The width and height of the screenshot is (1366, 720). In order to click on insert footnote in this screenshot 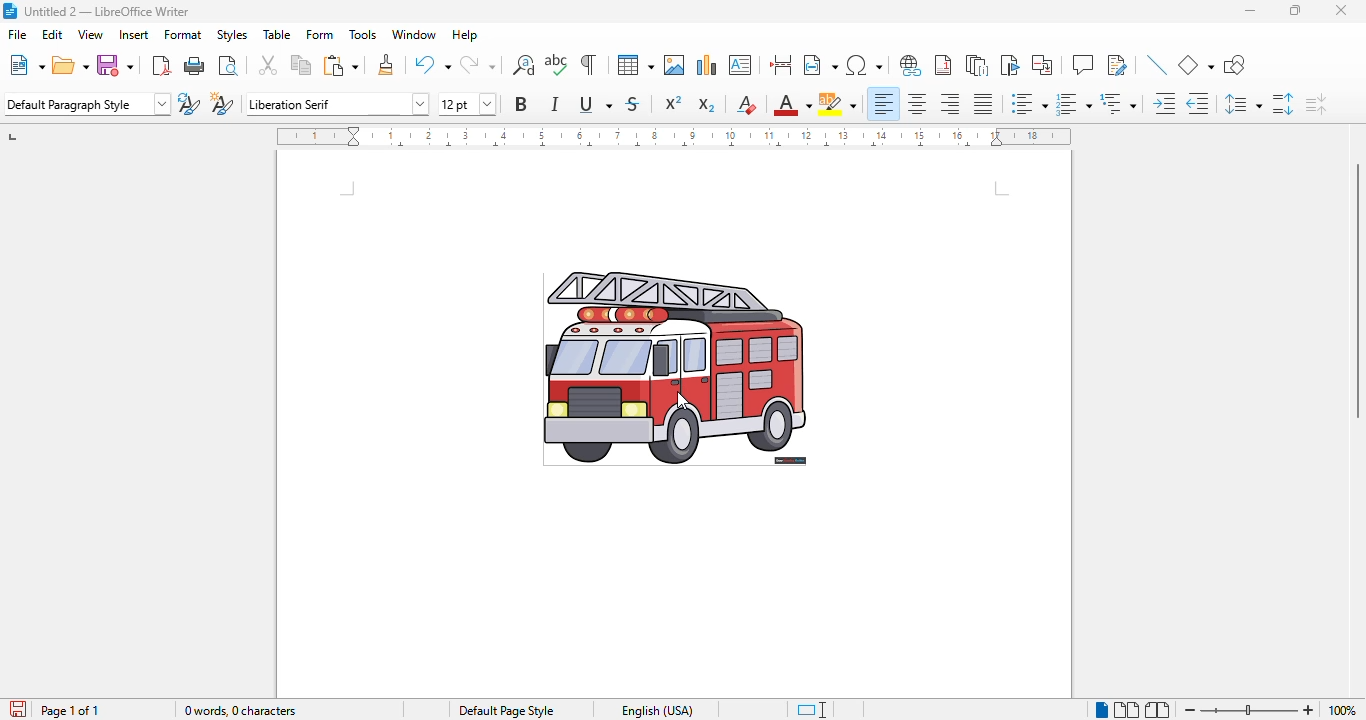, I will do `click(943, 65)`.